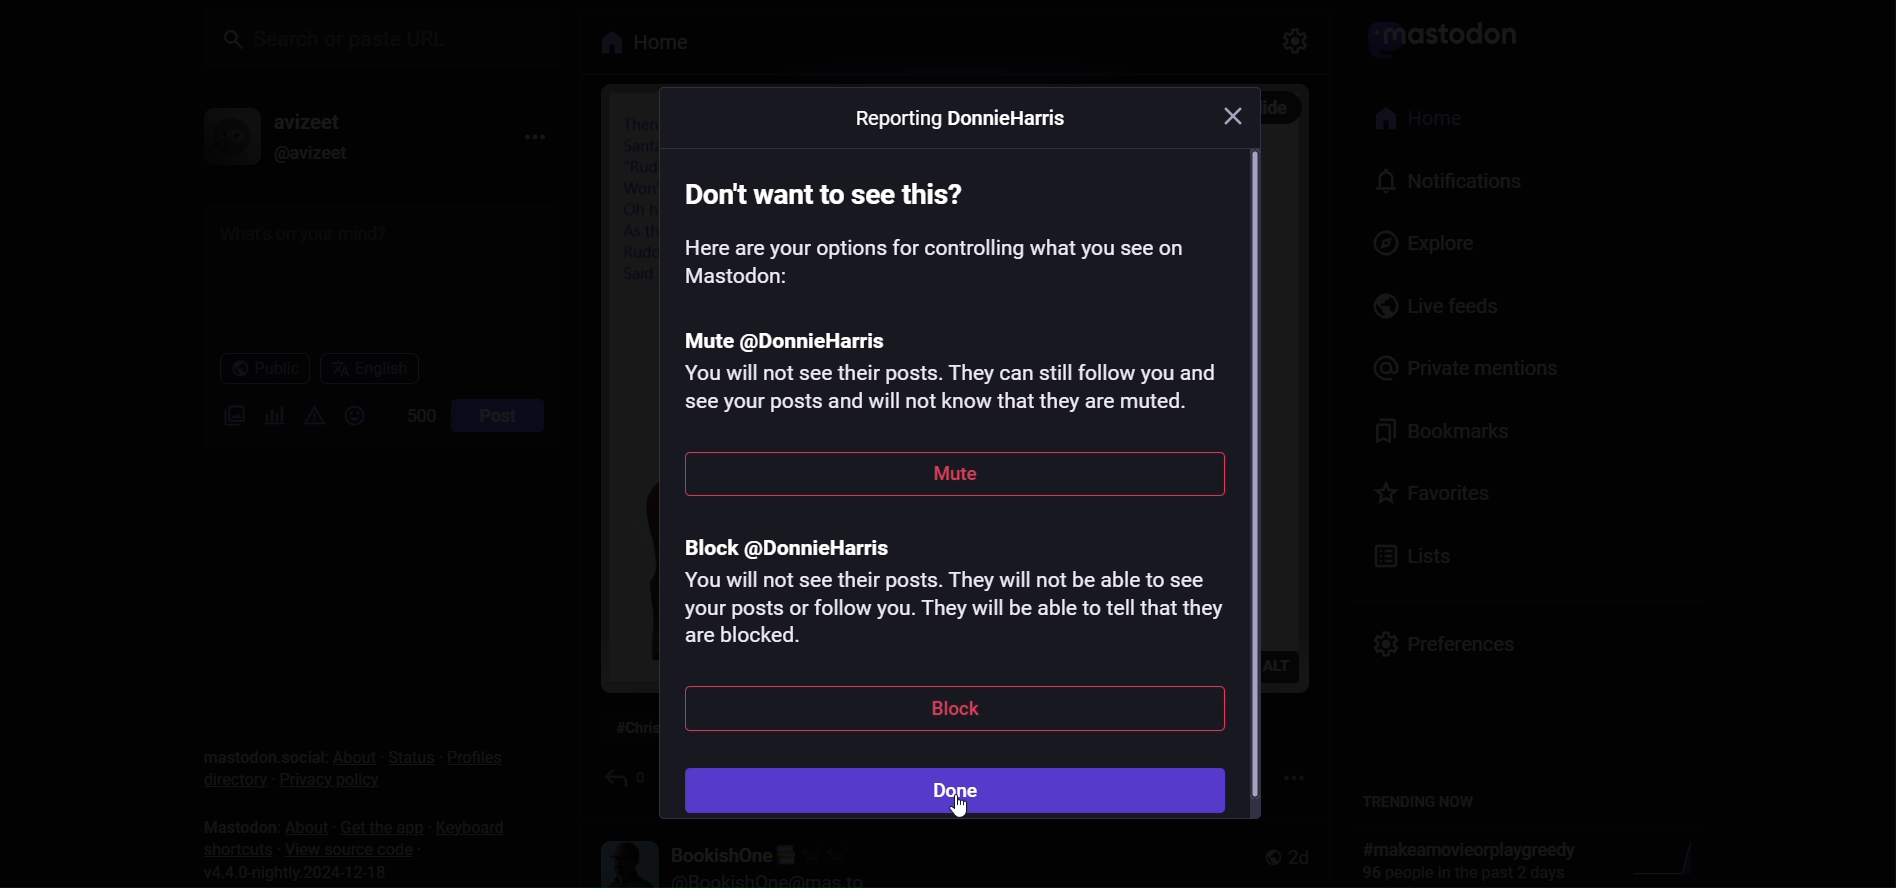  Describe the element at coordinates (473, 829) in the screenshot. I see `keyboard` at that location.